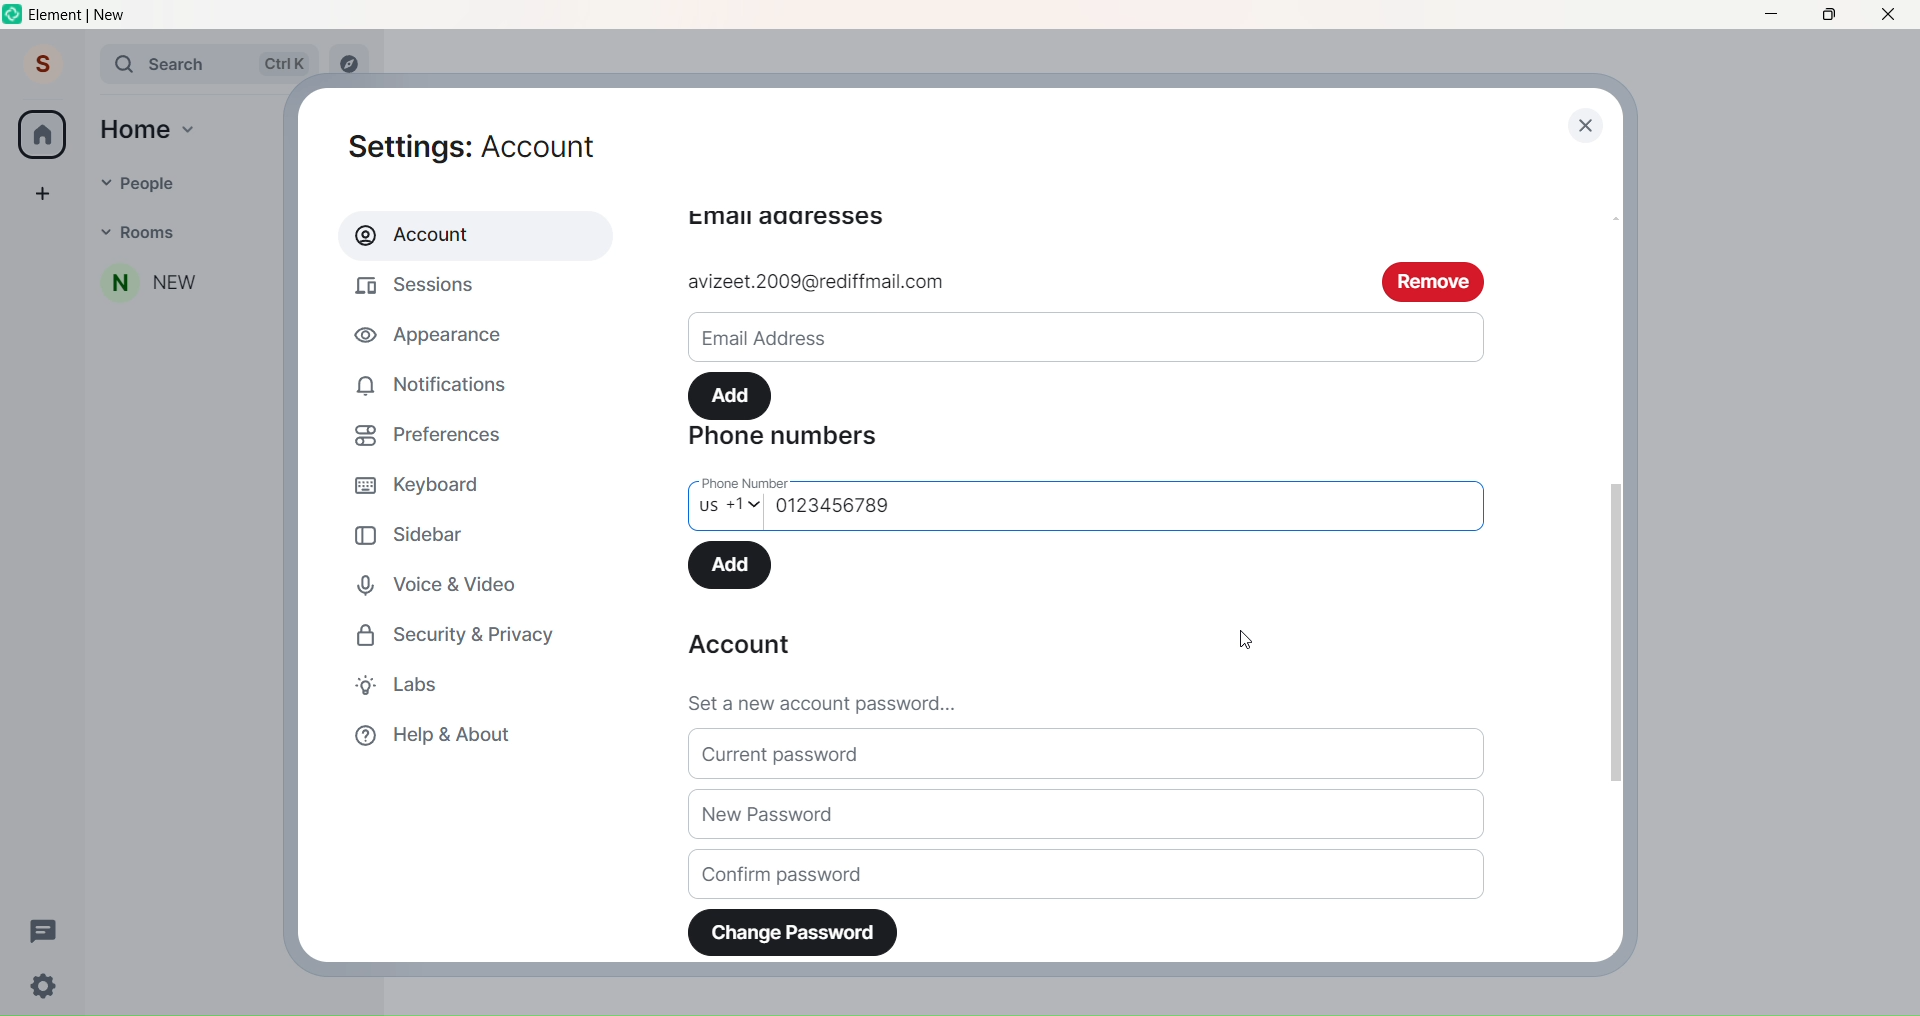 This screenshot has height=1016, width=1920. What do you see at coordinates (733, 564) in the screenshot?
I see `Add` at bounding box center [733, 564].